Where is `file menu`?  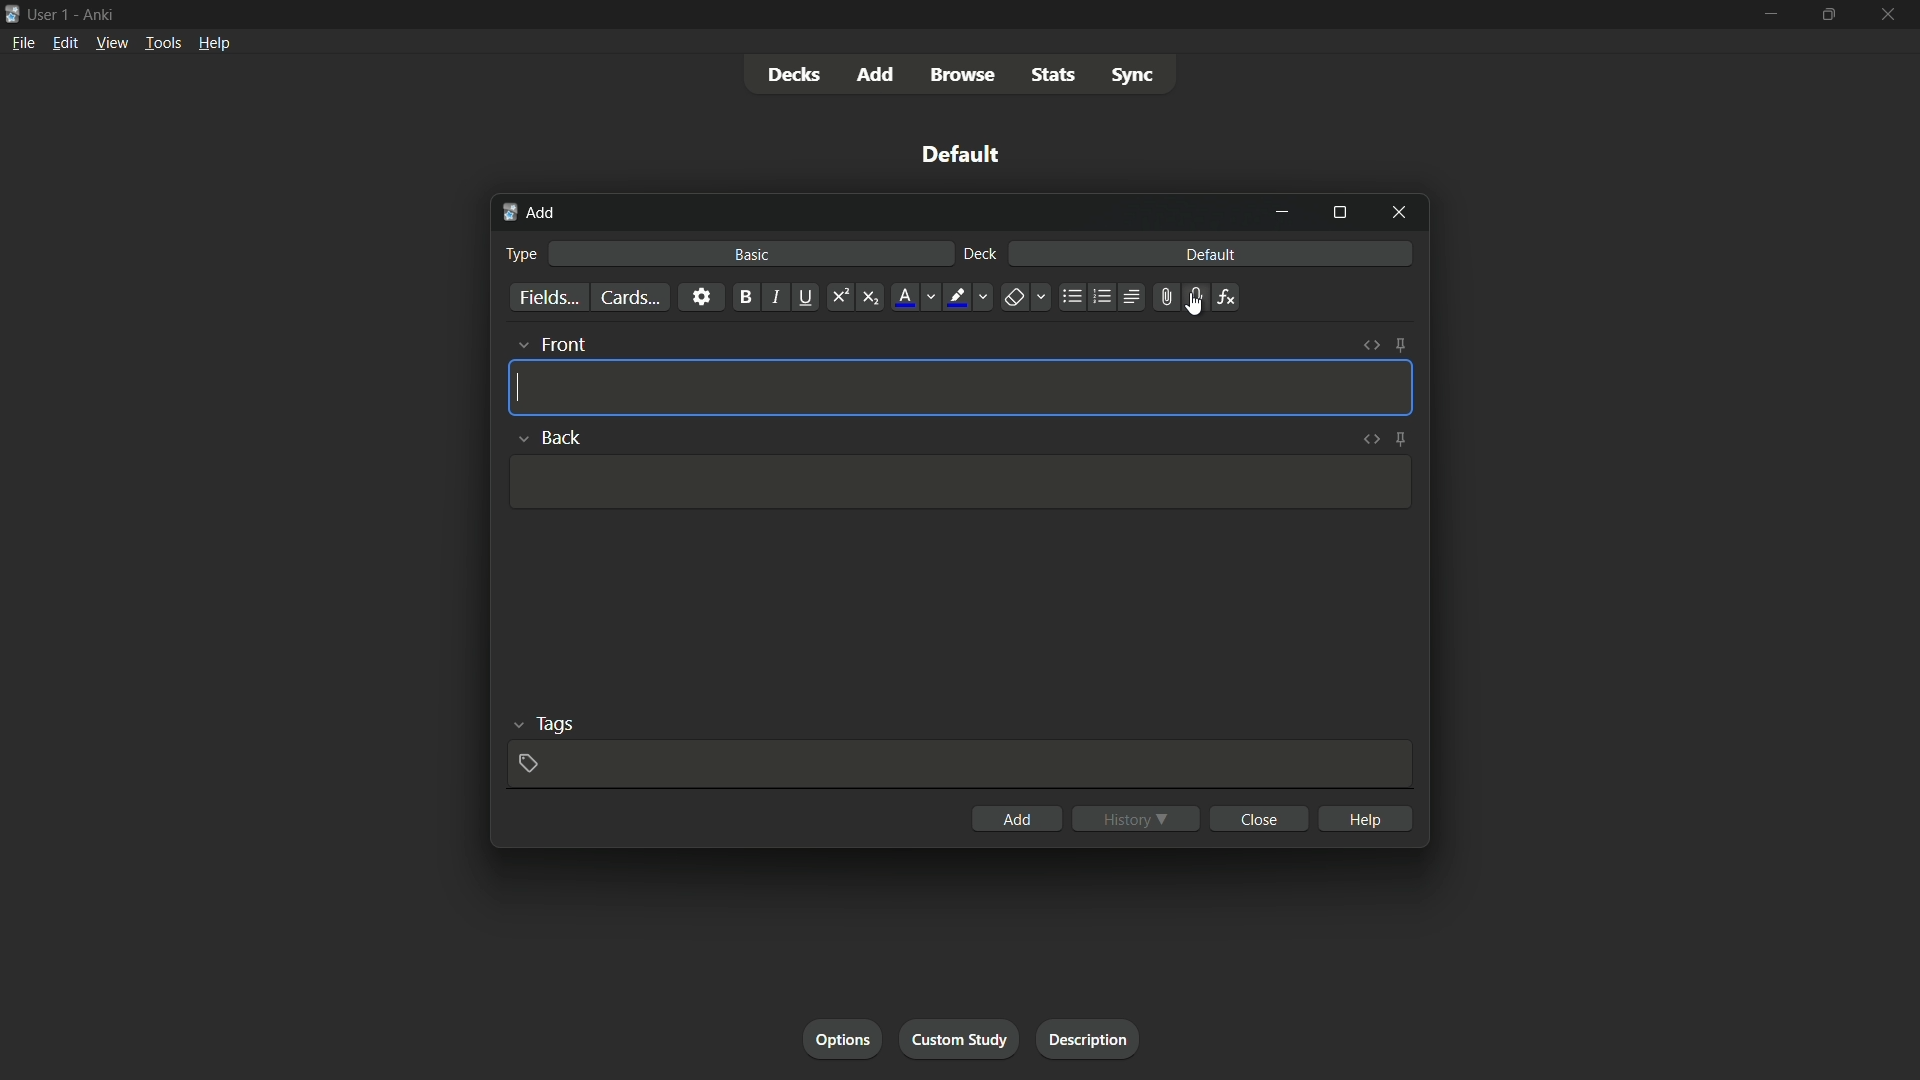 file menu is located at coordinates (24, 42).